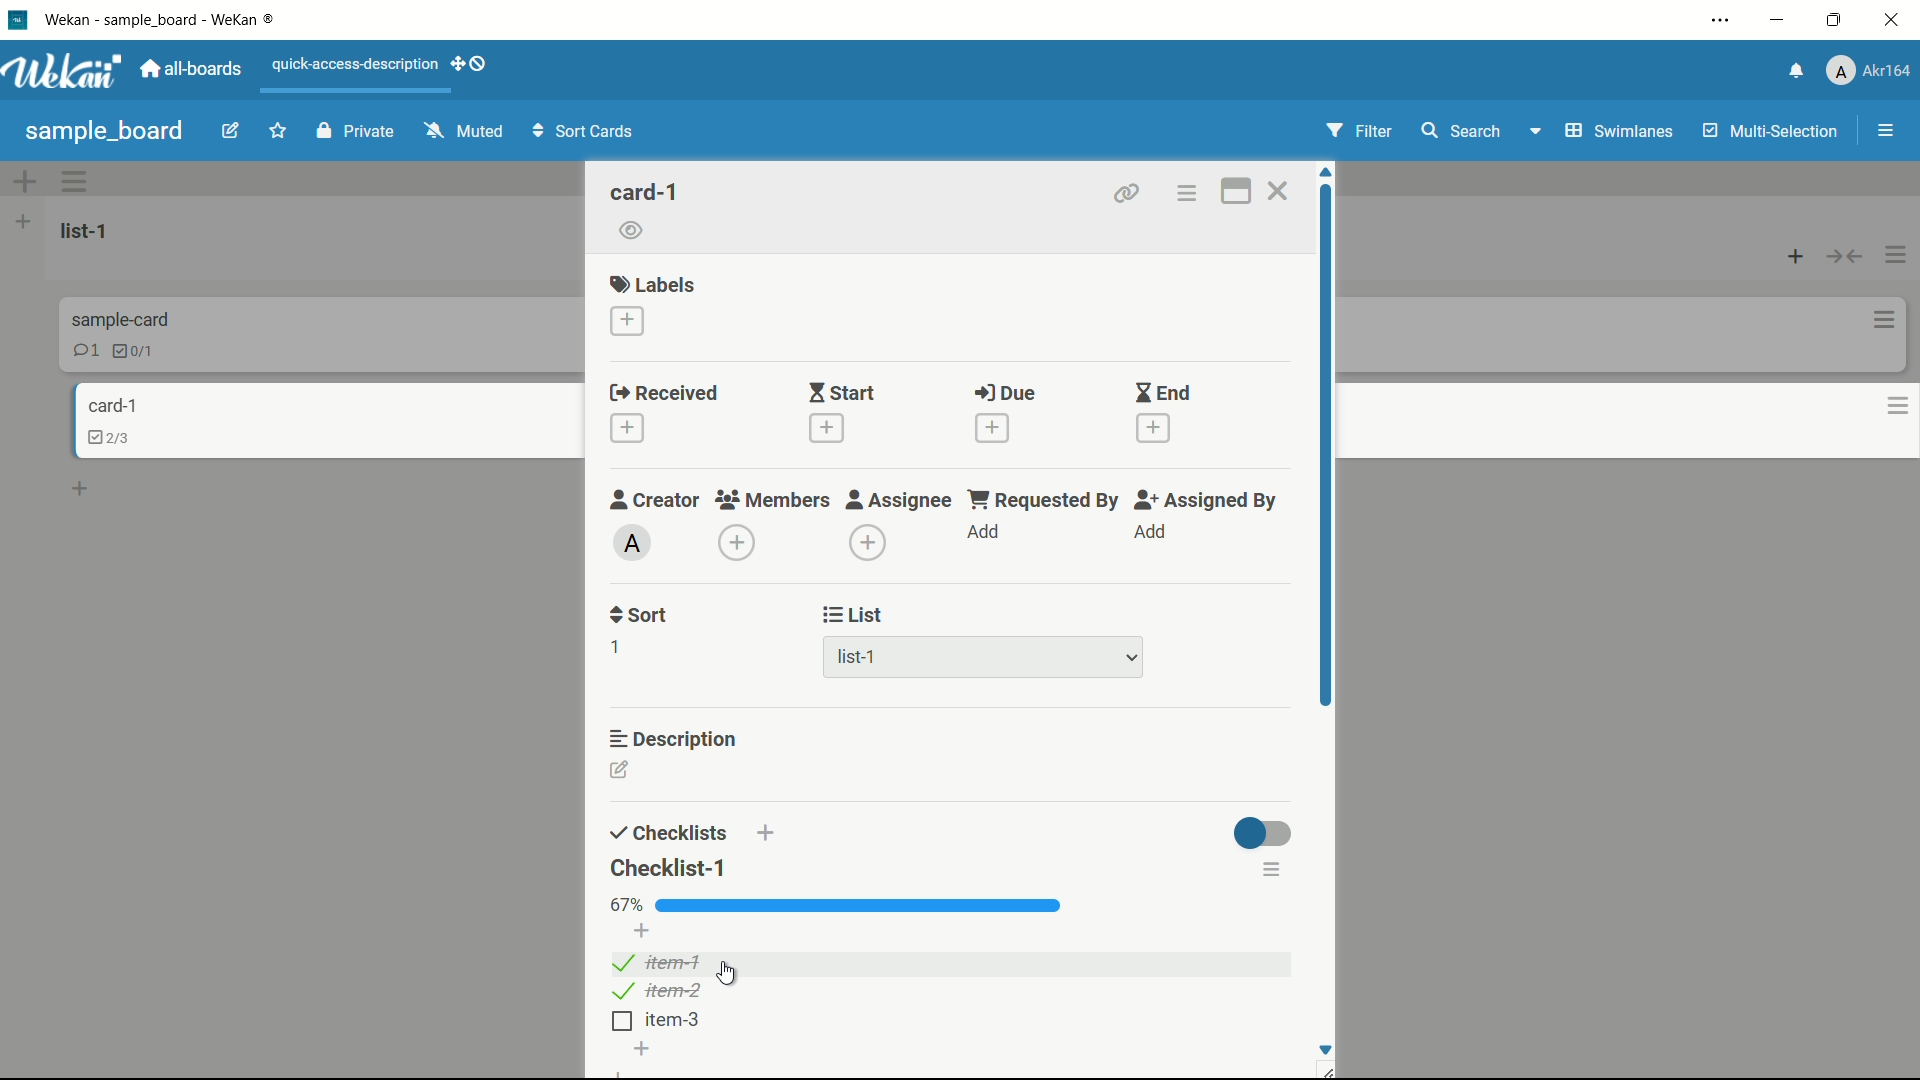  What do you see at coordinates (1273, 868) in the screenshot?
I see `checklist actions` at bounding box center [1273, 868].